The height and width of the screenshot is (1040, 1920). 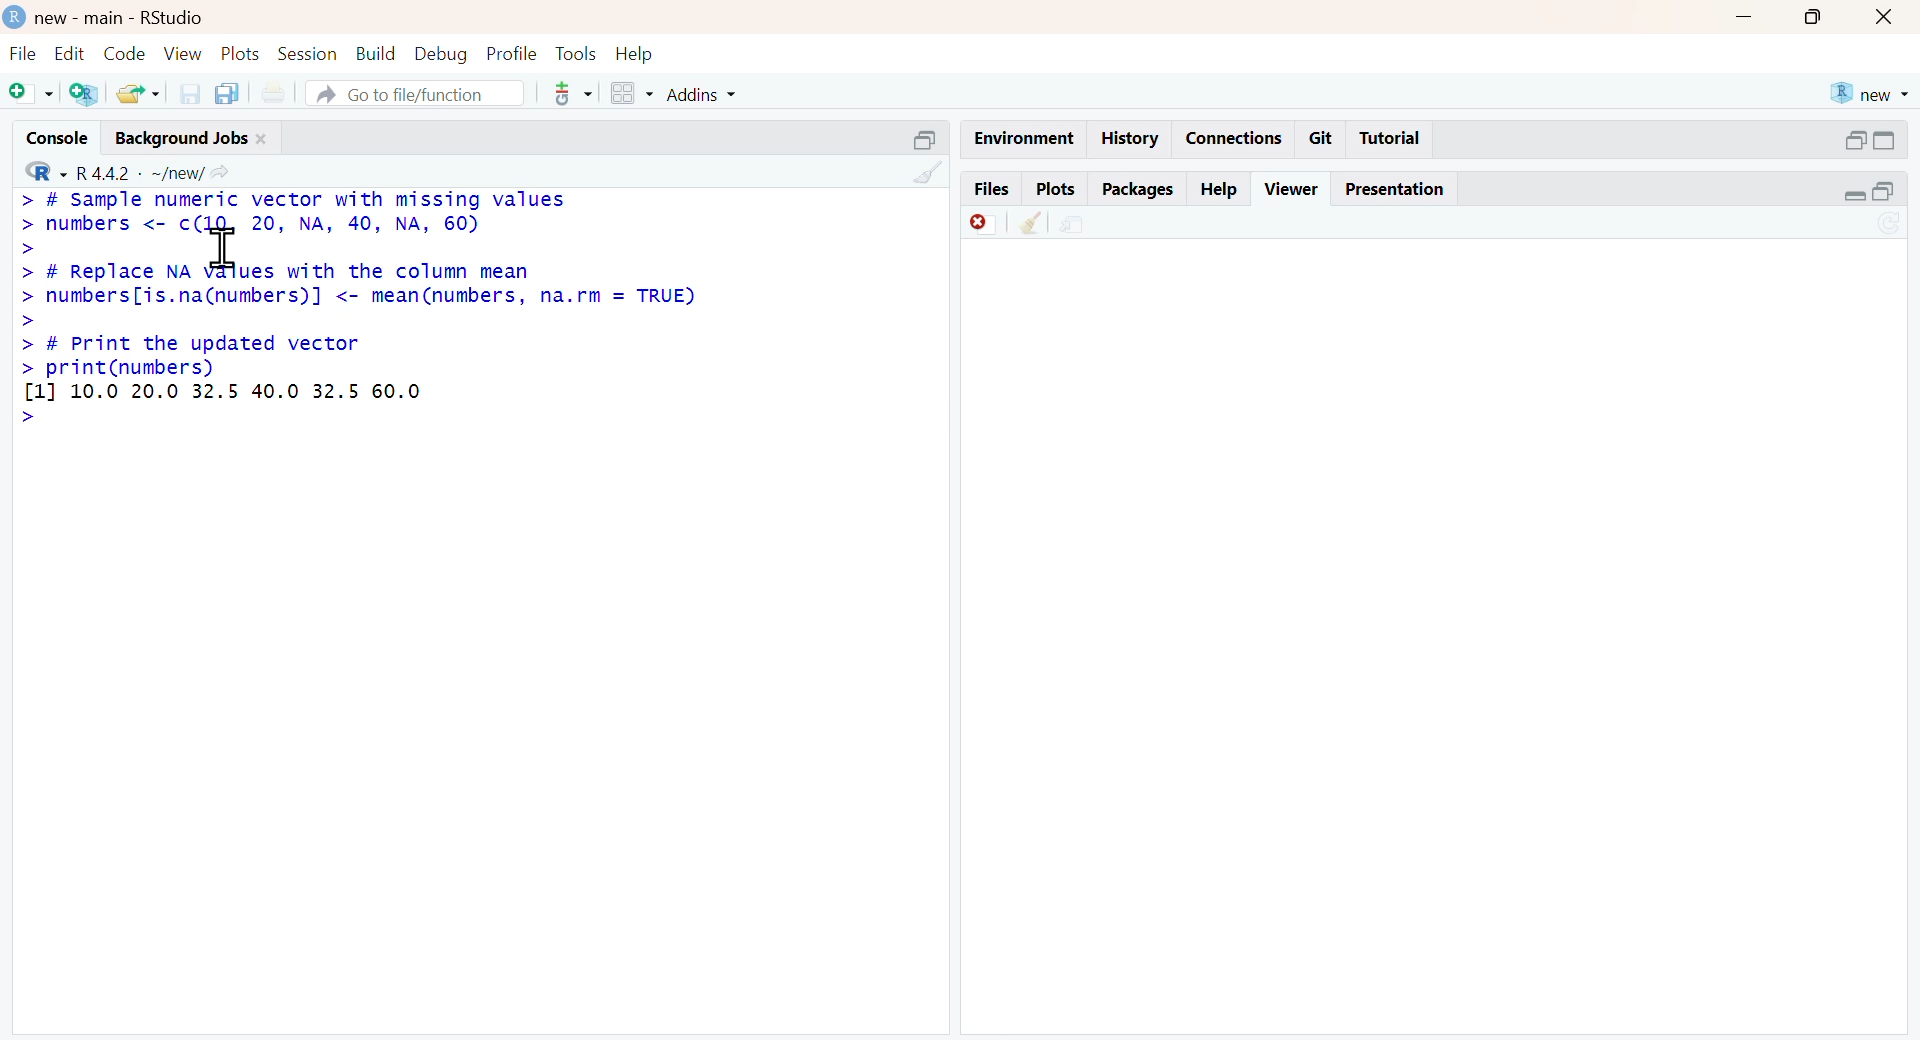 I want to click on open in separate window, so click(x=1857, y=140).